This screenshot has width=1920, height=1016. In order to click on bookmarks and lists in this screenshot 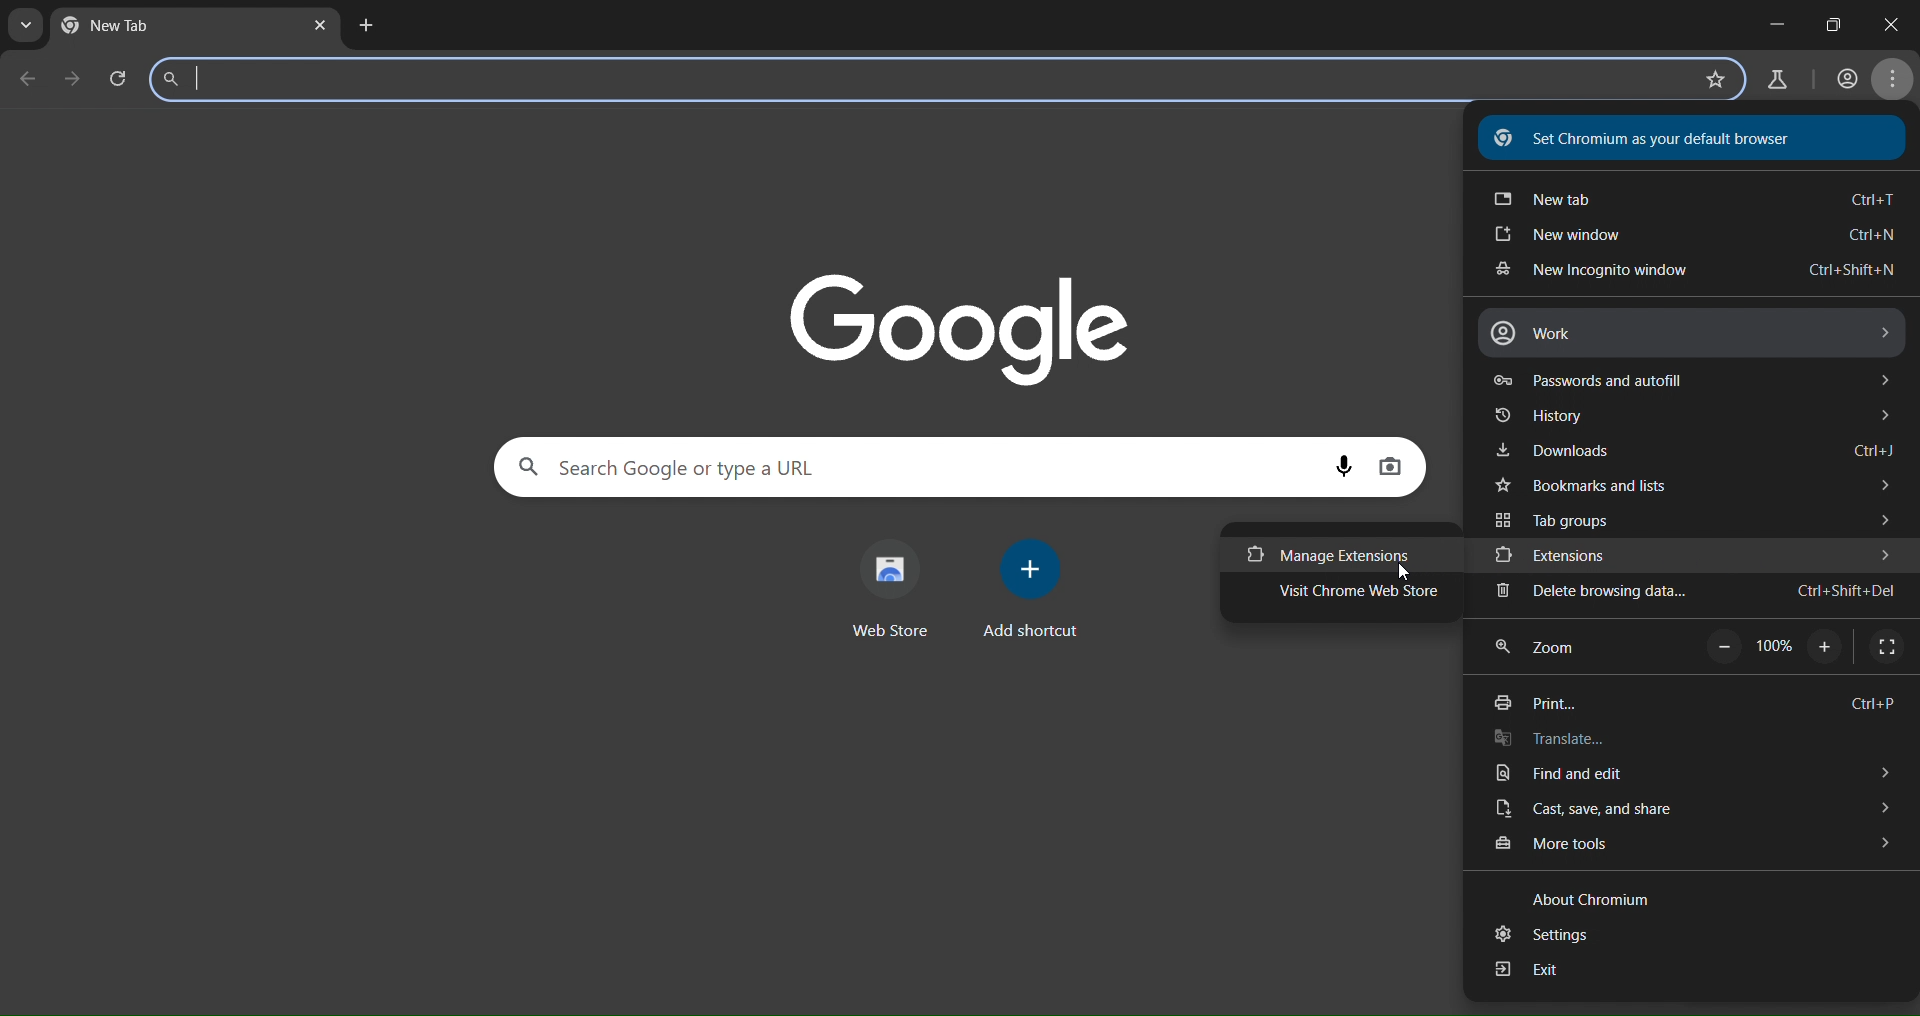, I will do `click(1692, 483)`.